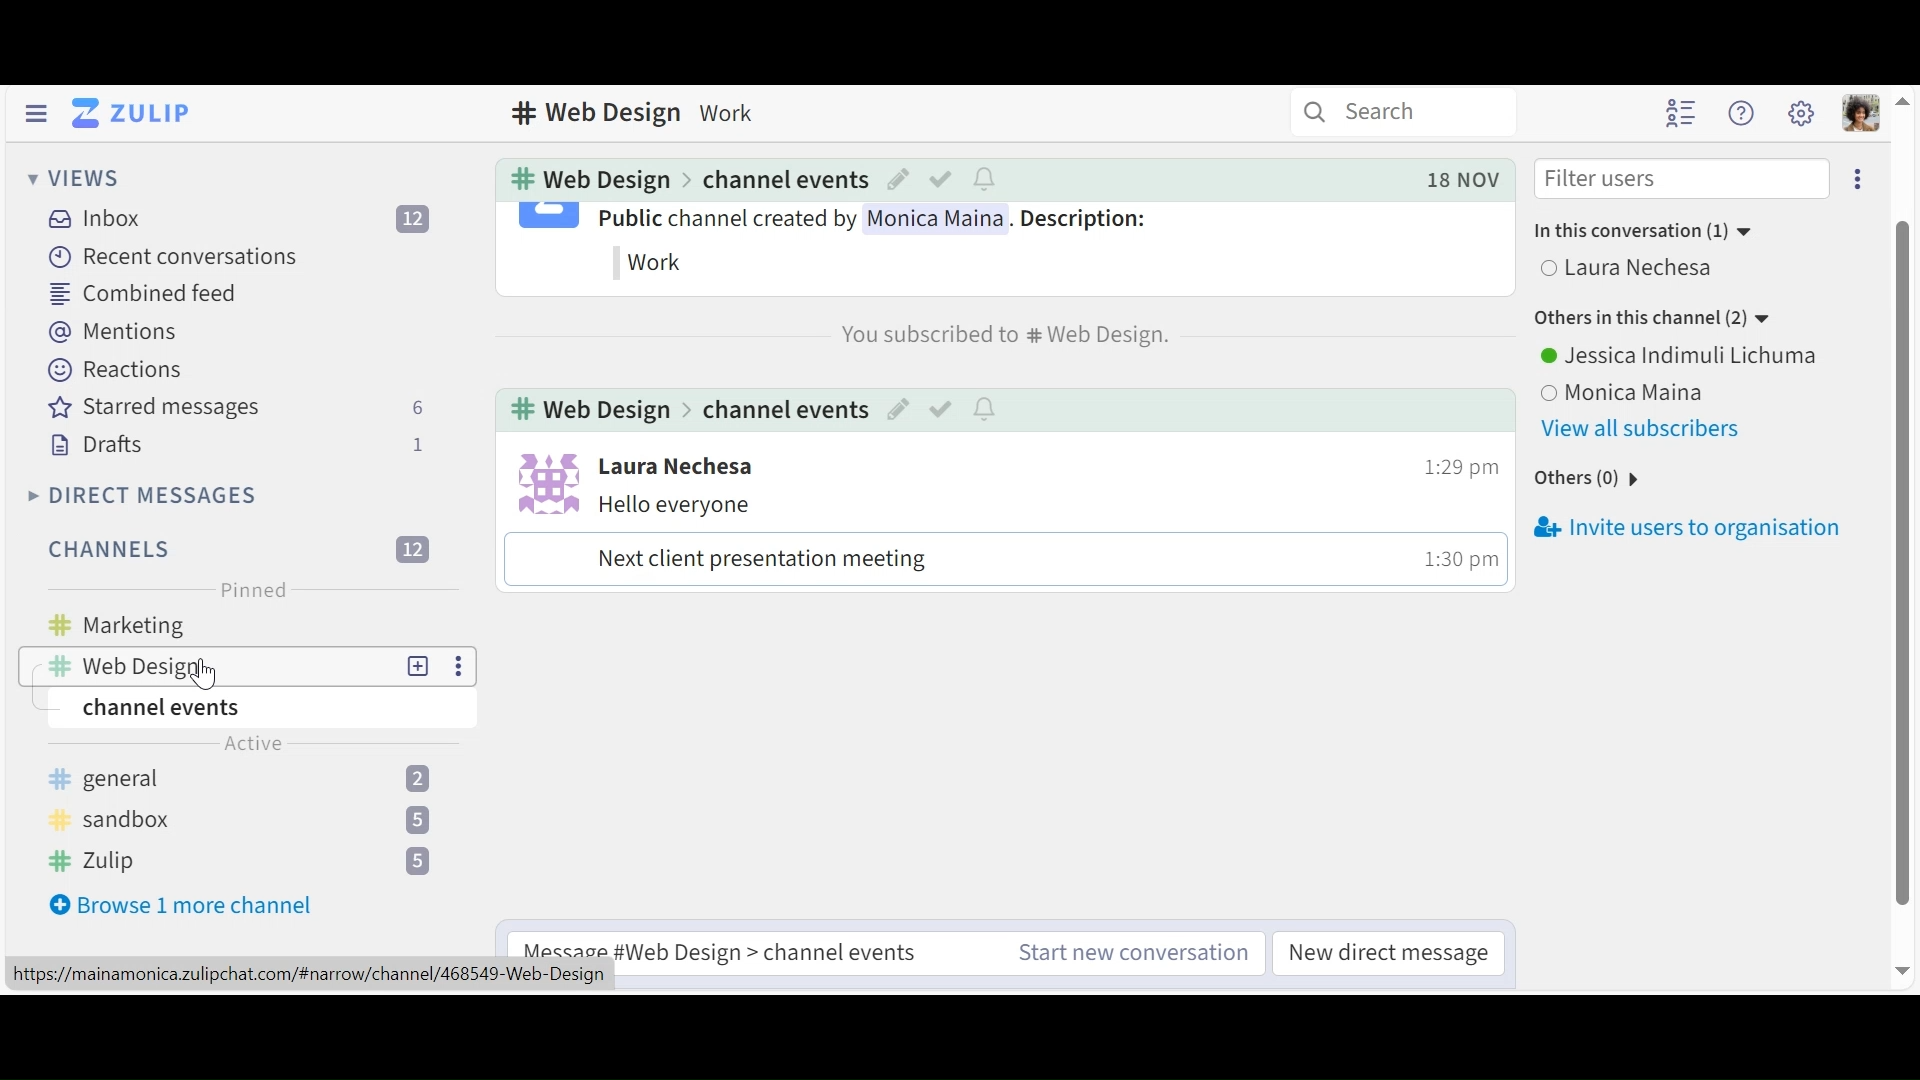  Describe the element at coordinates (1587, 479) in the screenshot. I see `Others (0)` at that location.